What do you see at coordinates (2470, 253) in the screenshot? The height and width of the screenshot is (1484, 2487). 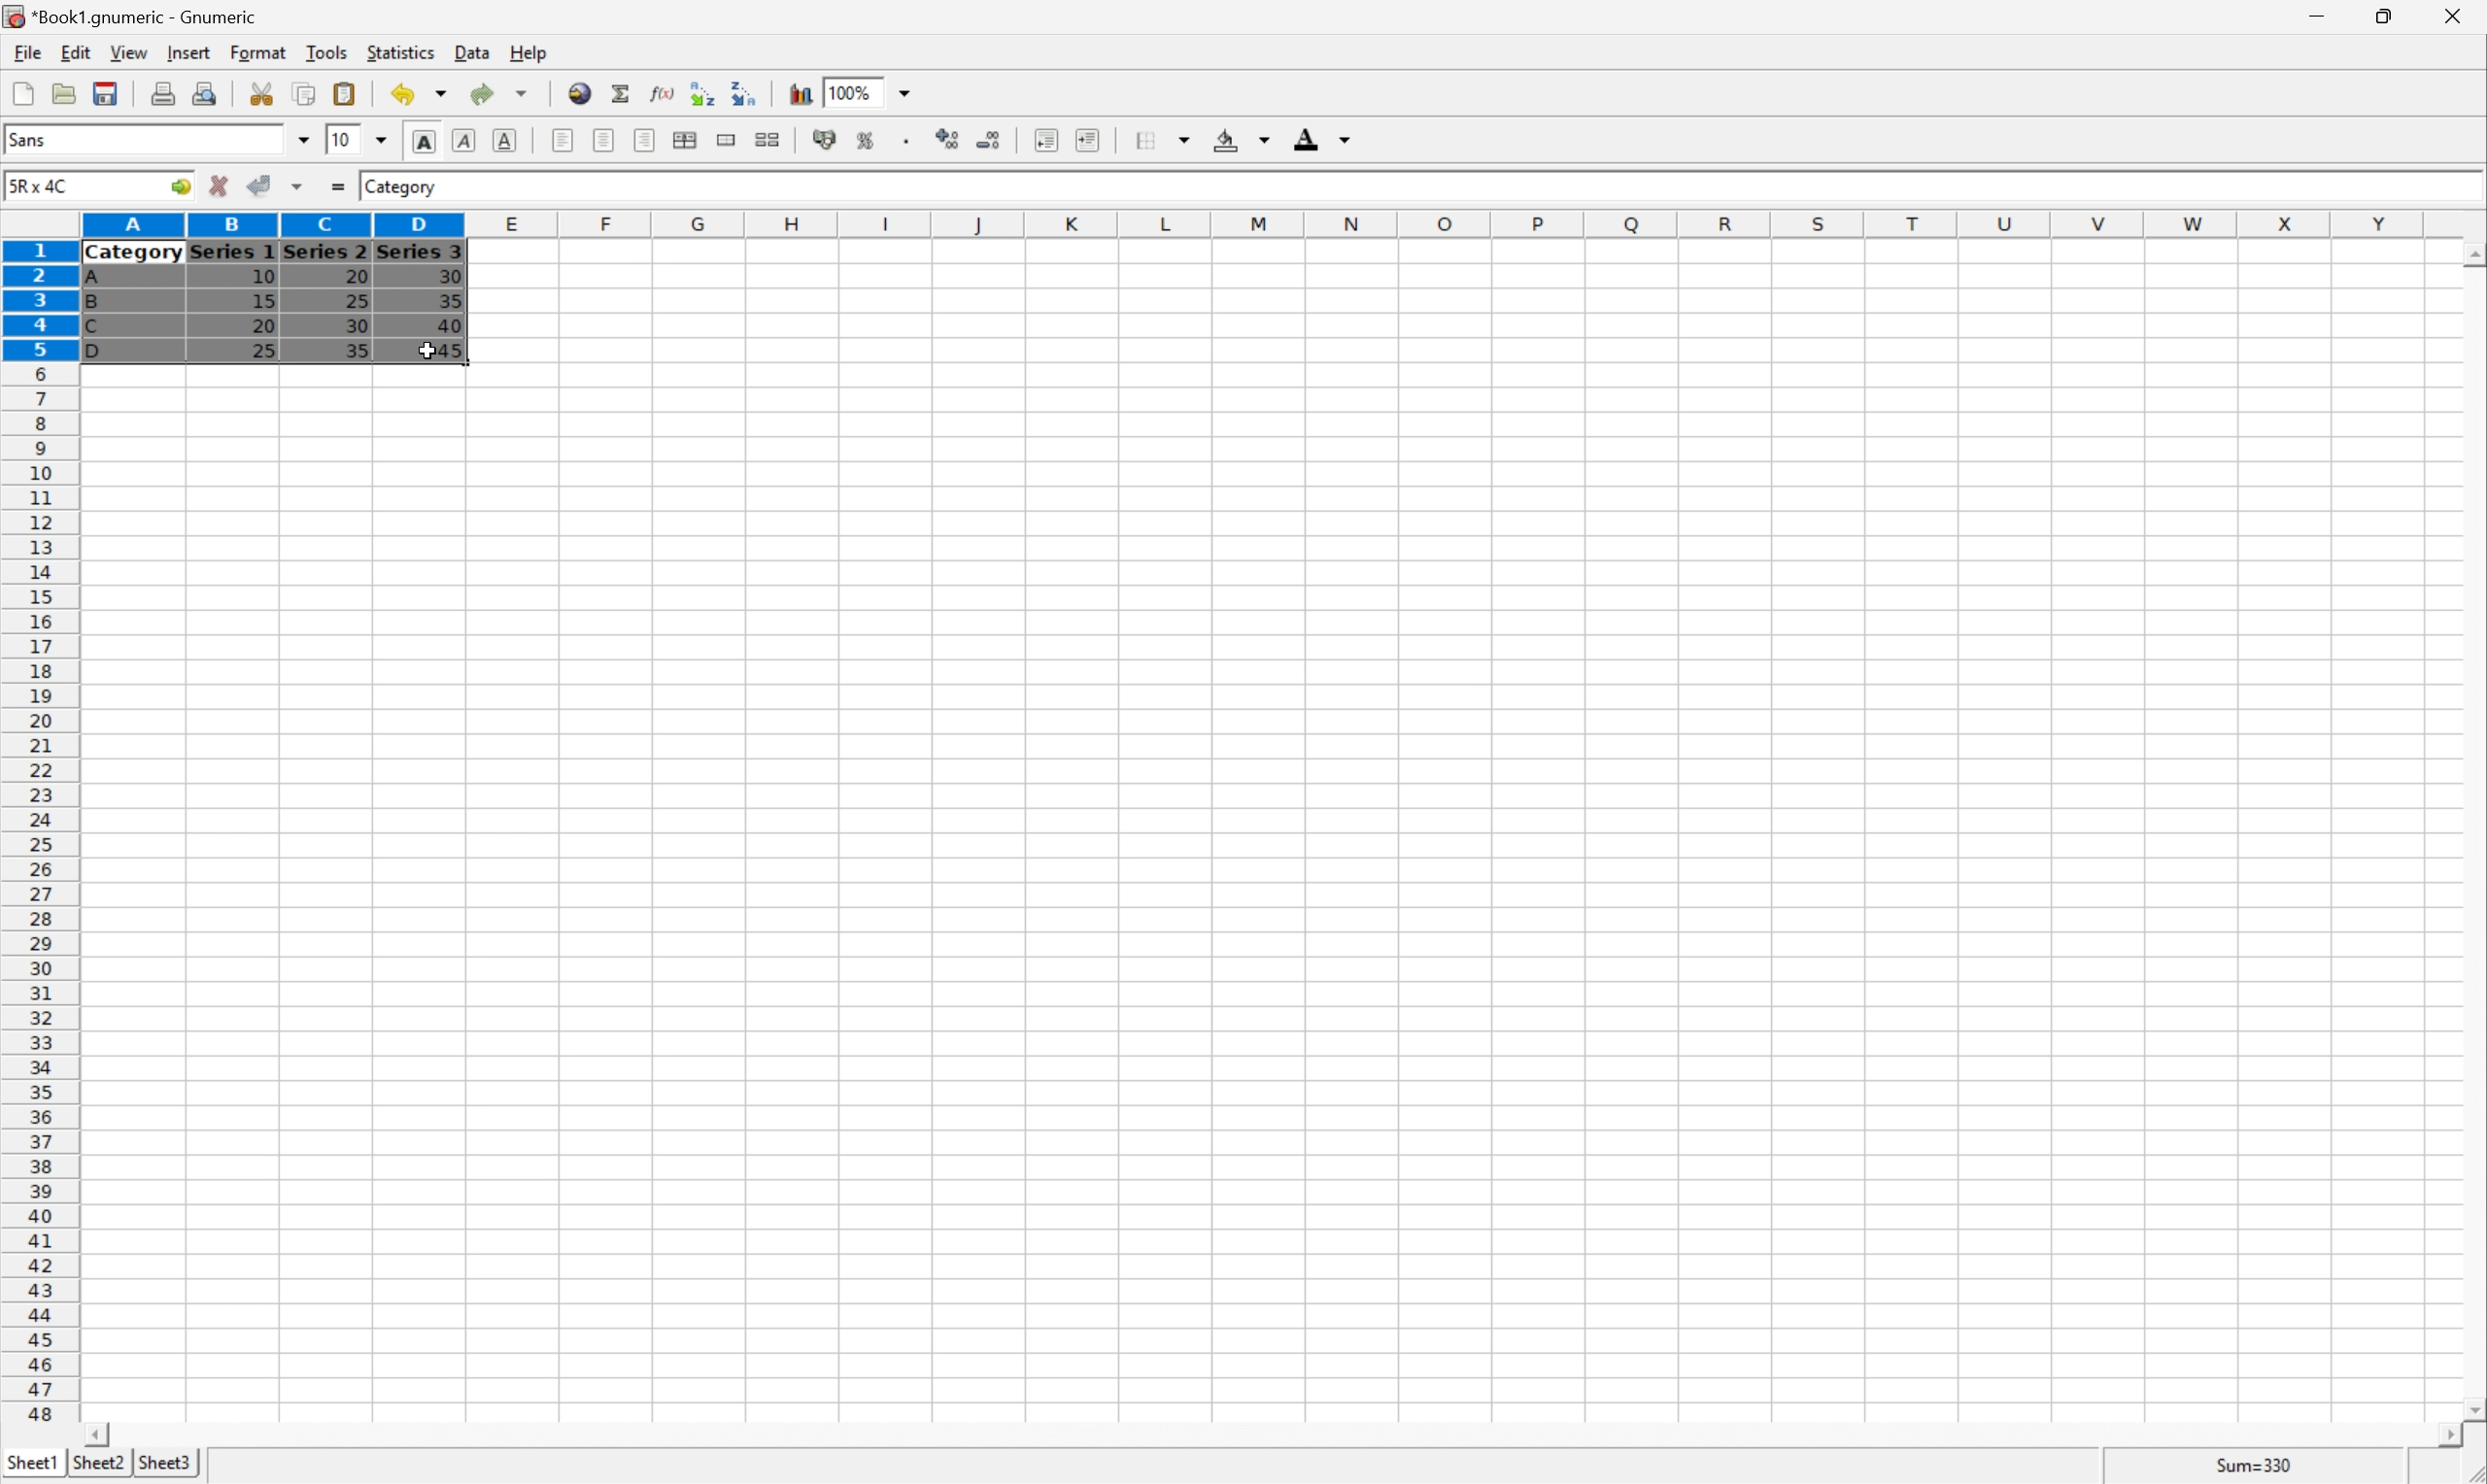 I see `Scroll Up` at bounding box center [2470, 253].